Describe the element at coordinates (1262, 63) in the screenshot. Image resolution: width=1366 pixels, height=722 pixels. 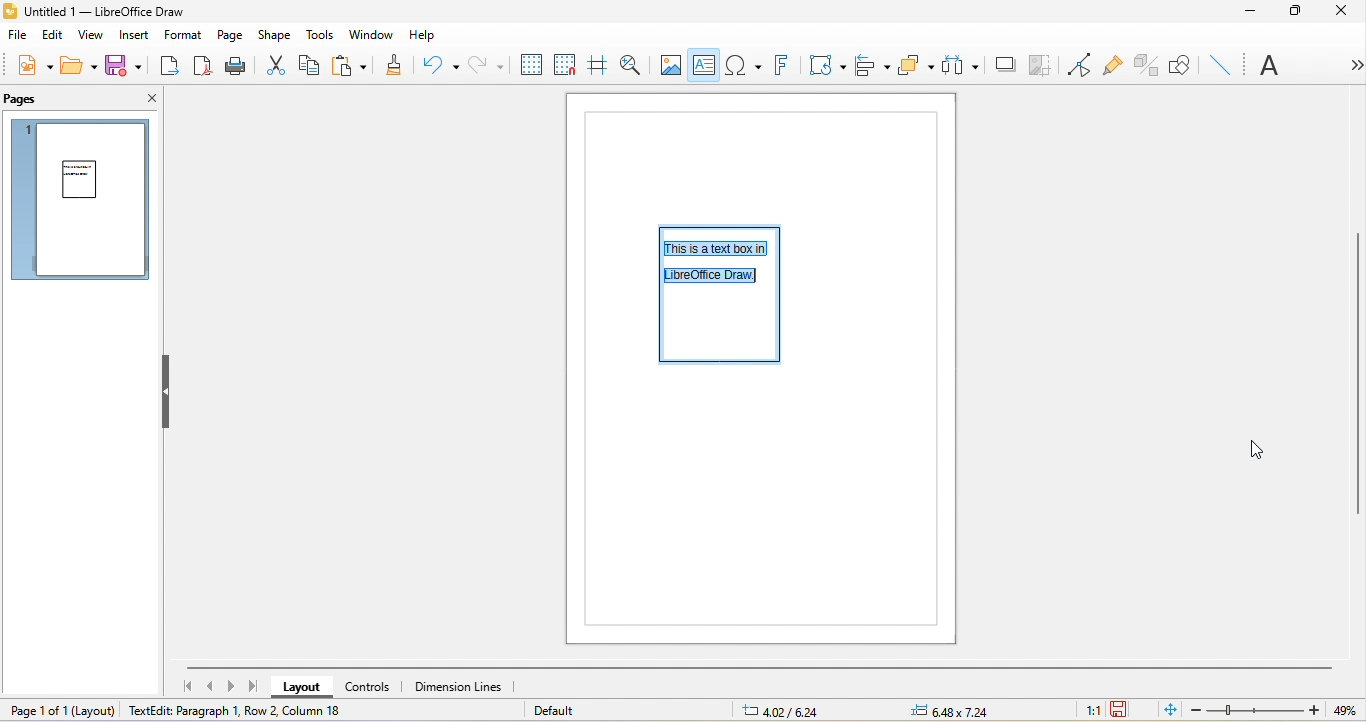
I see `font name` at that location.